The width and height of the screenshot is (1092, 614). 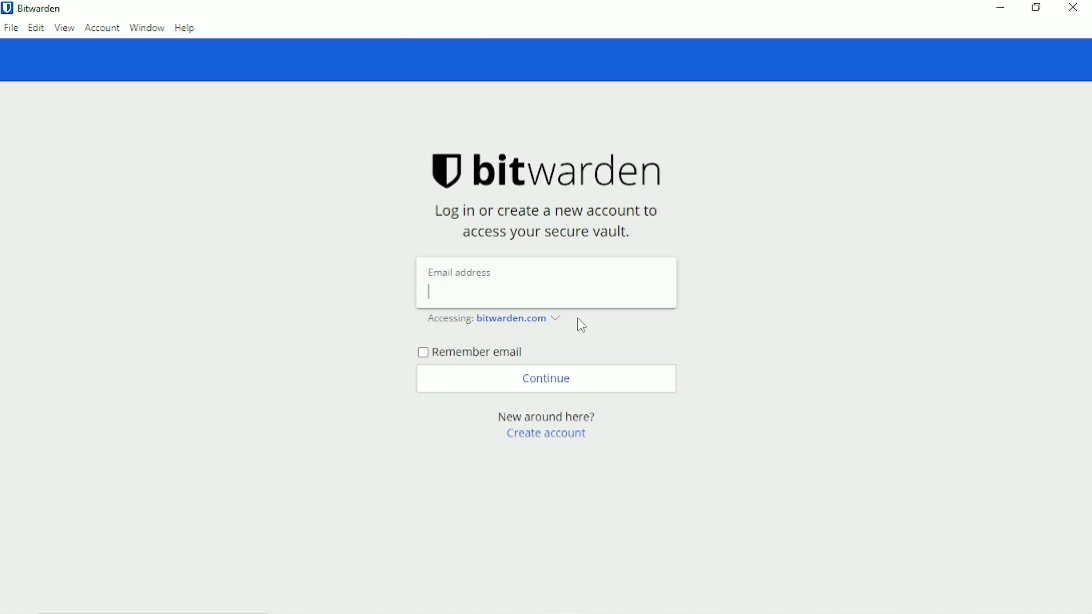 What do you see at coordinates (1002, 8) in the screenshot?
I see `Minimize` at bounding box center [1002, 8].